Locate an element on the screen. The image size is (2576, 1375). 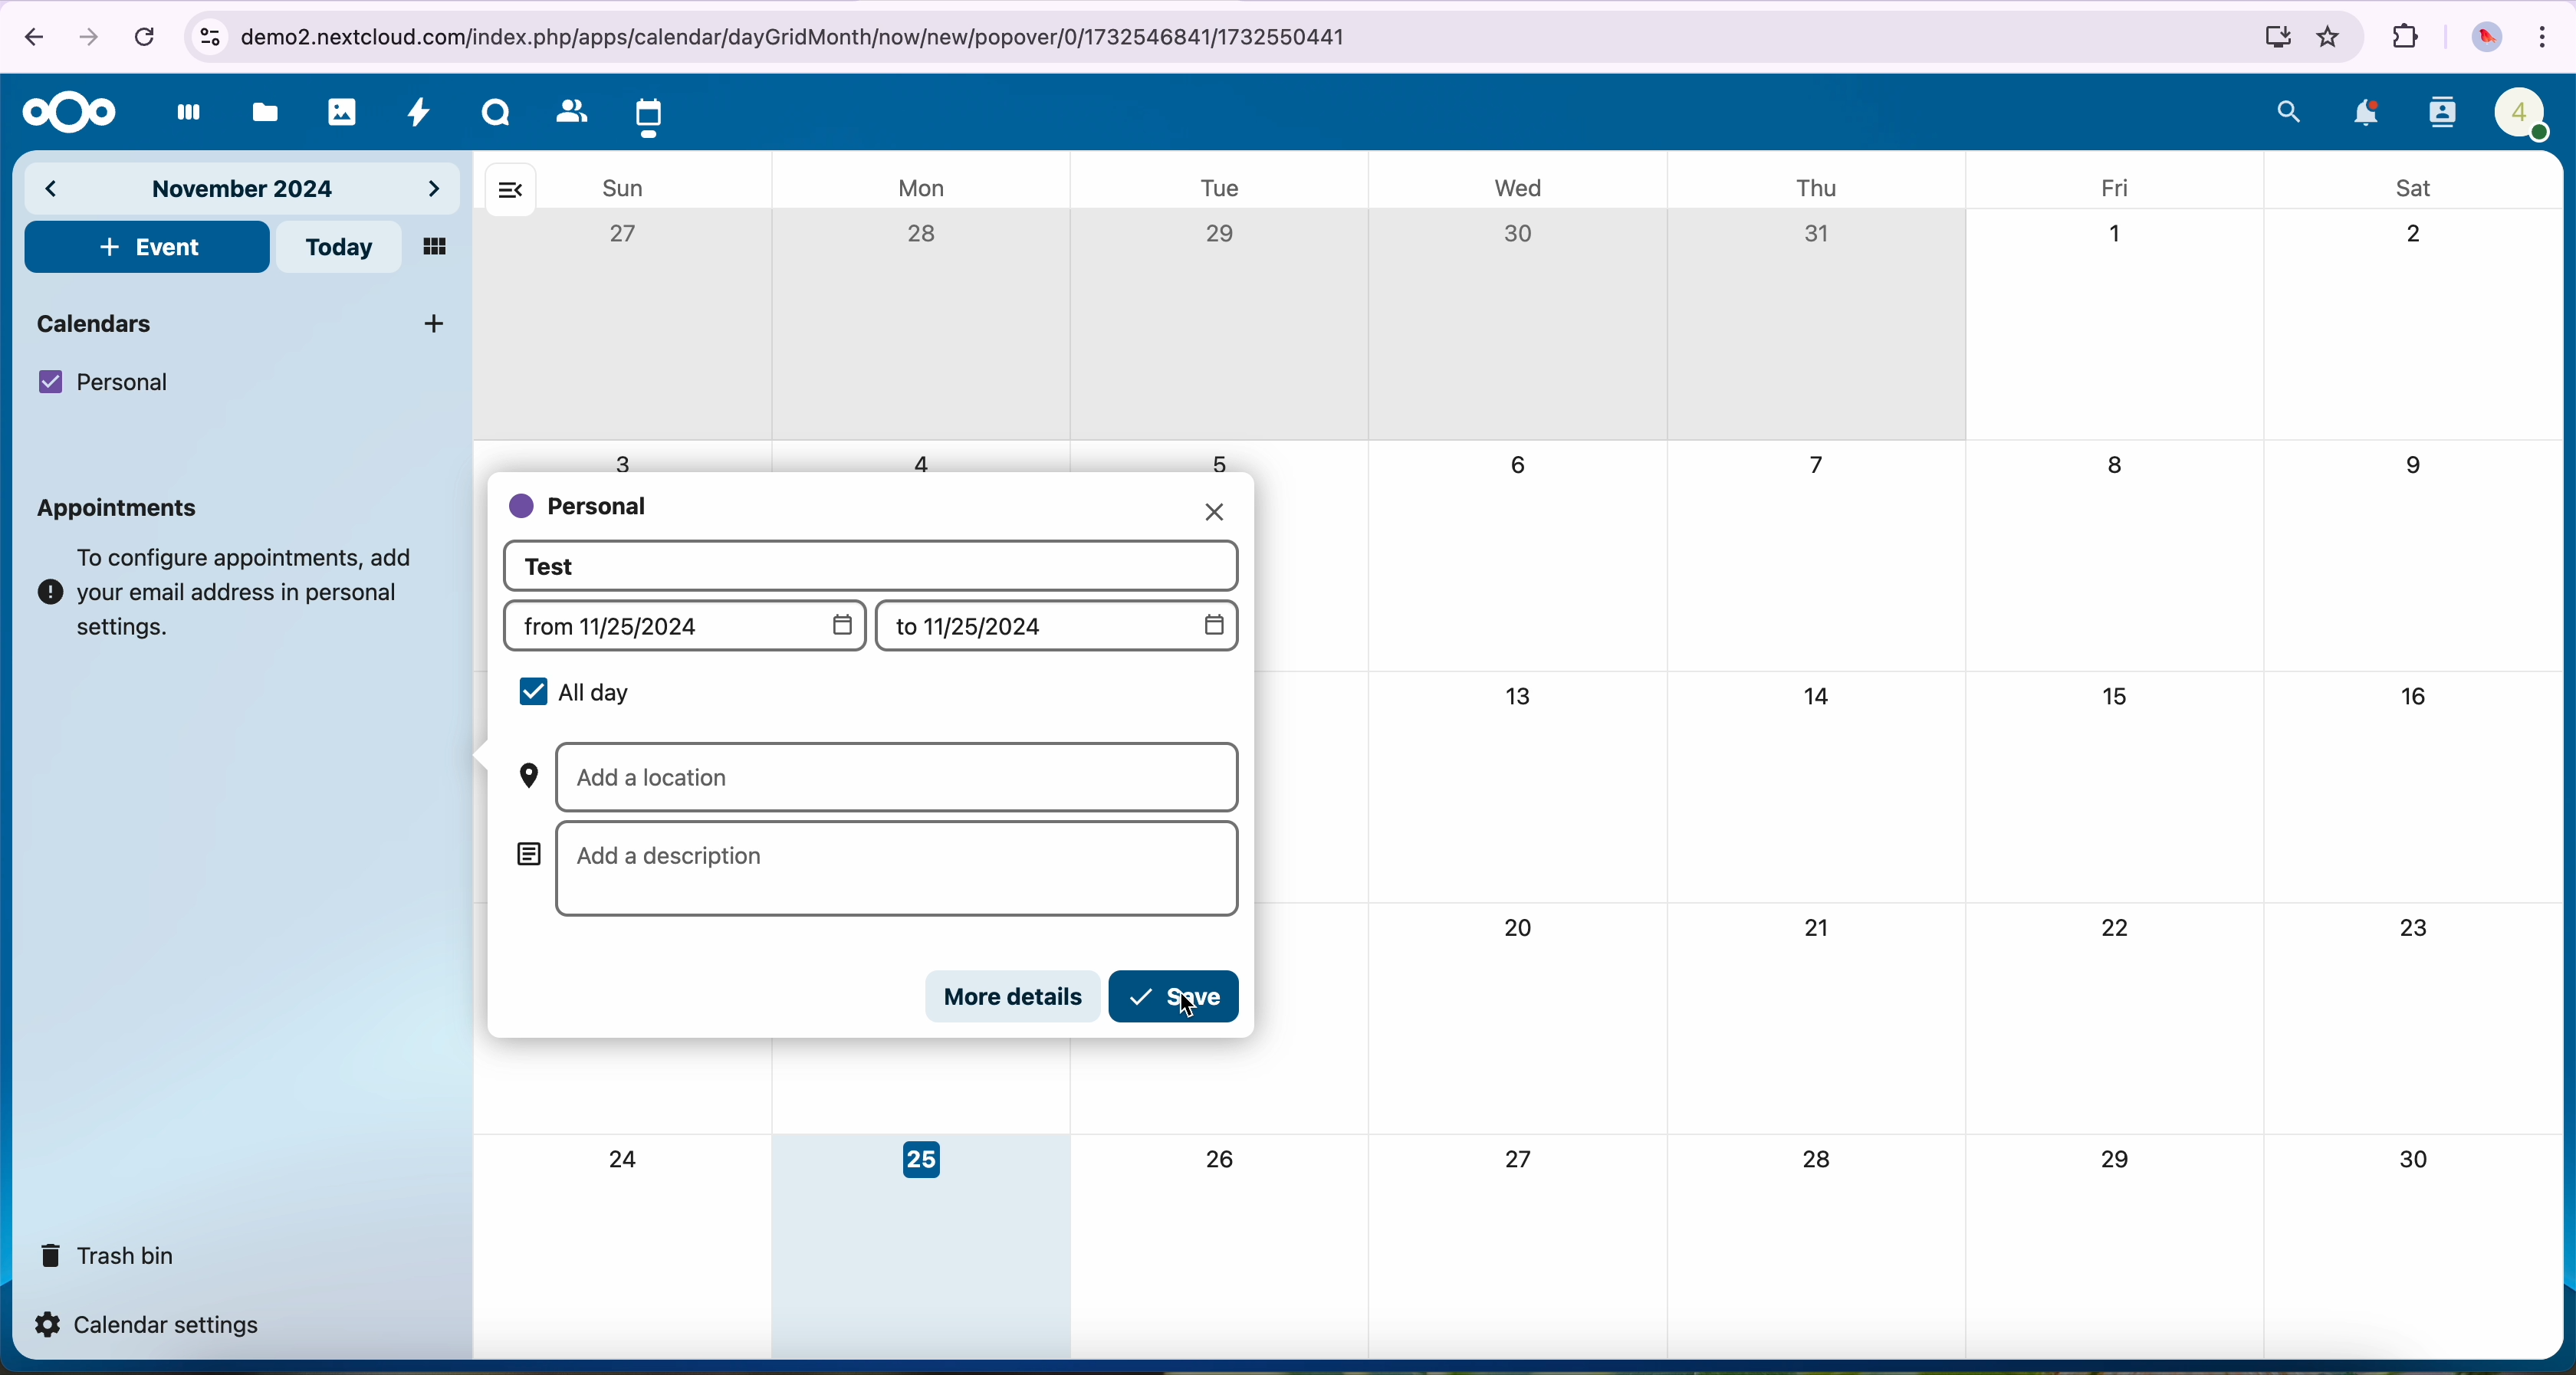
calendar settings is located at coordinates (154, 1325).